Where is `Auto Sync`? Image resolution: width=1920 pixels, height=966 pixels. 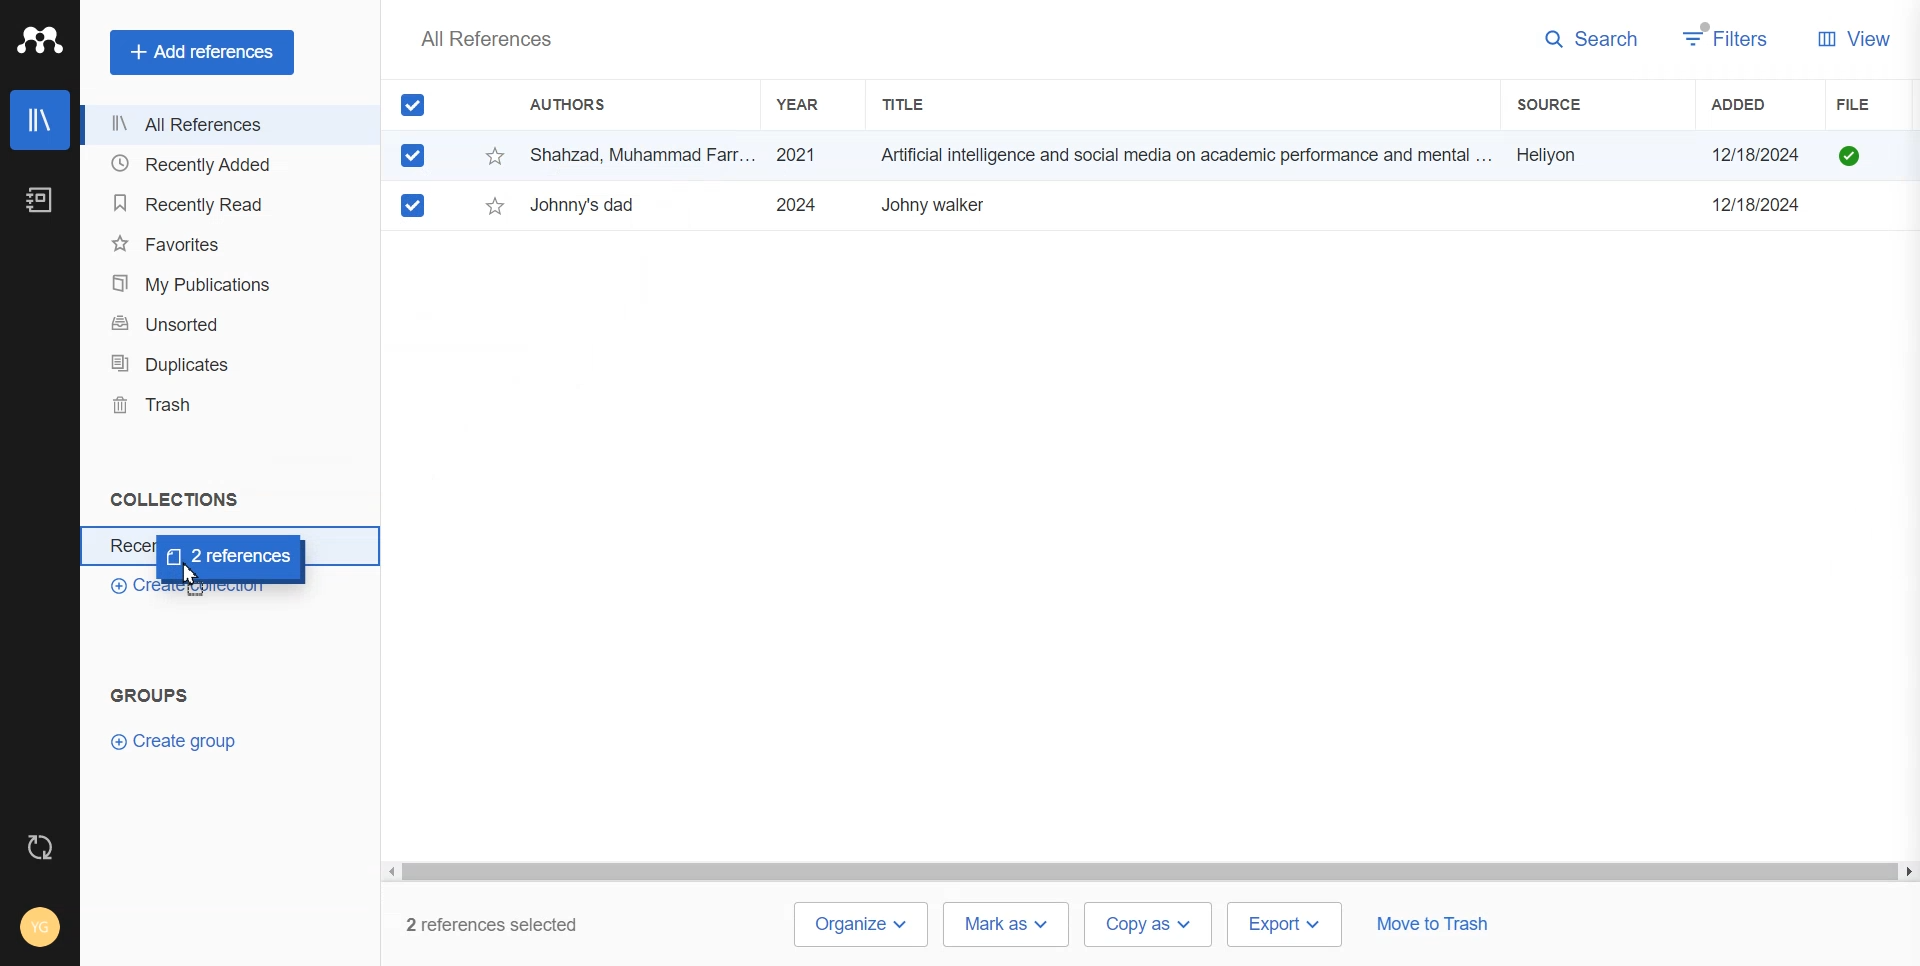
Auto Sync is located at coordinates (41, 847).